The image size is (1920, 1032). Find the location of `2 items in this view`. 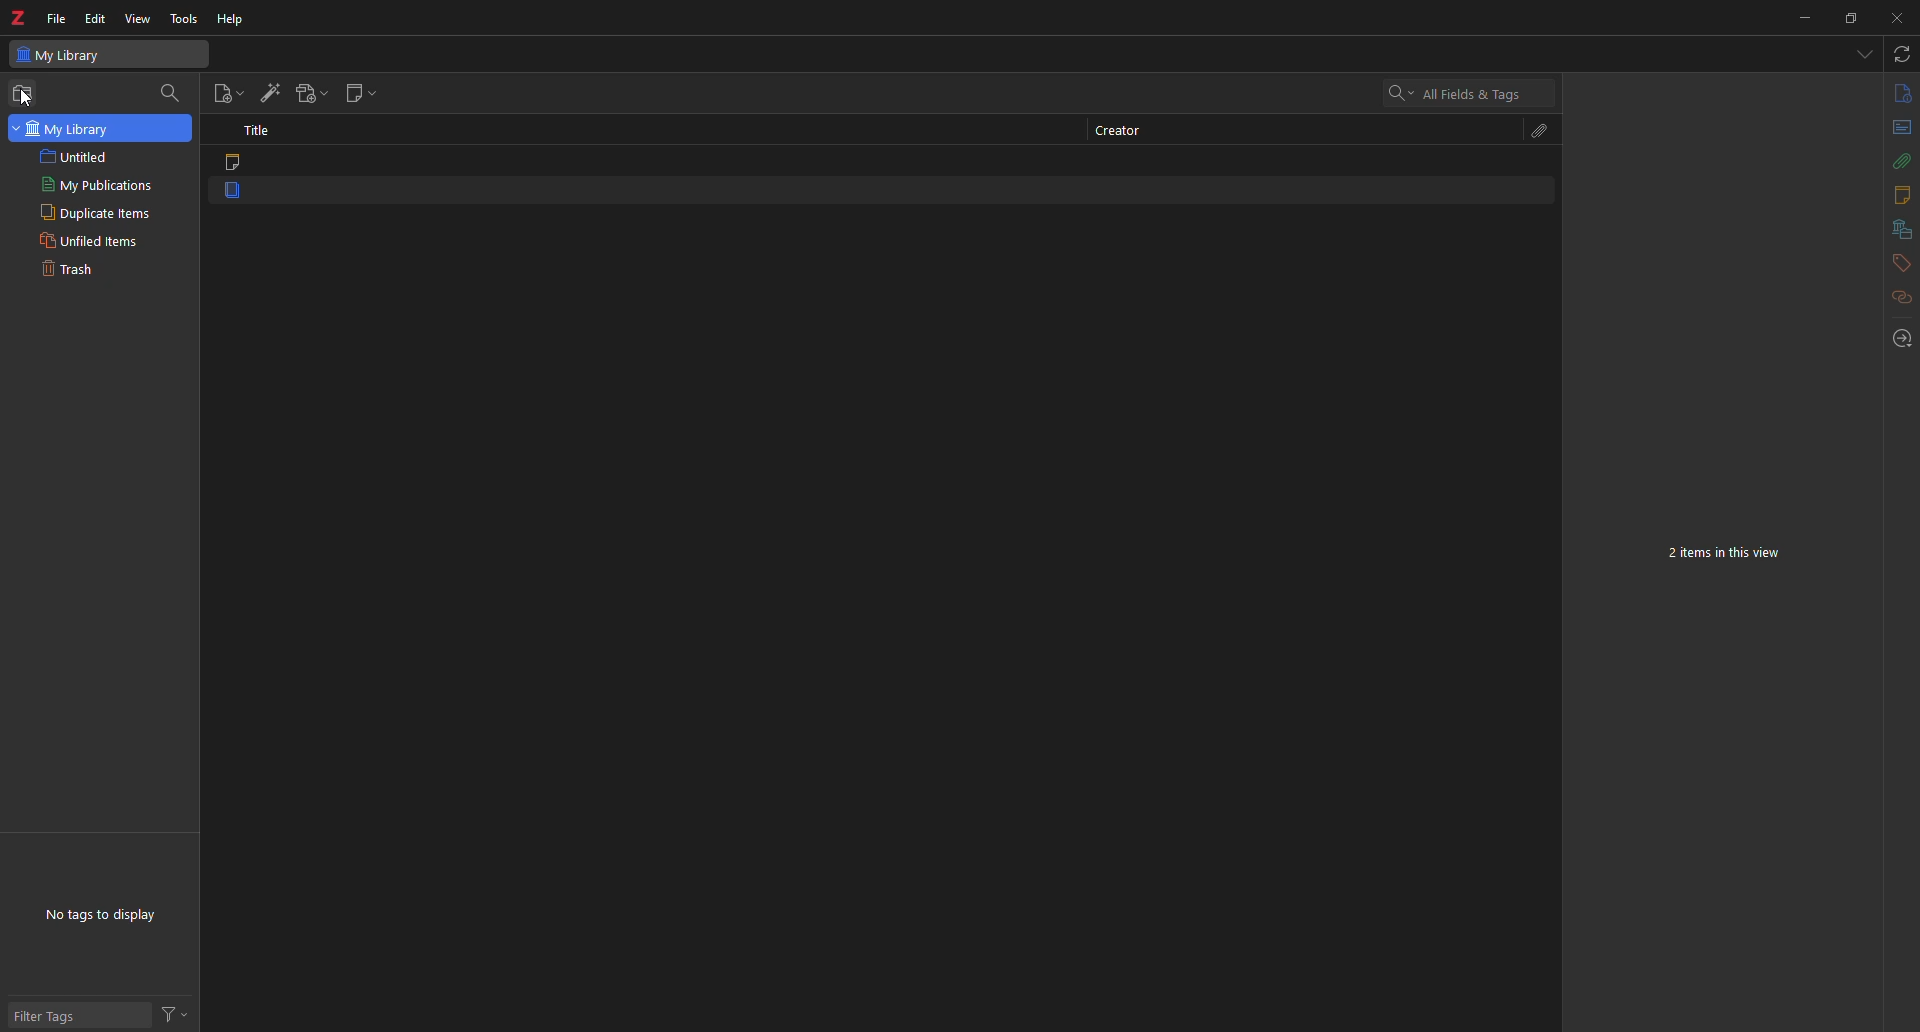

2 items in this view is located at coordinates (1731, 554).